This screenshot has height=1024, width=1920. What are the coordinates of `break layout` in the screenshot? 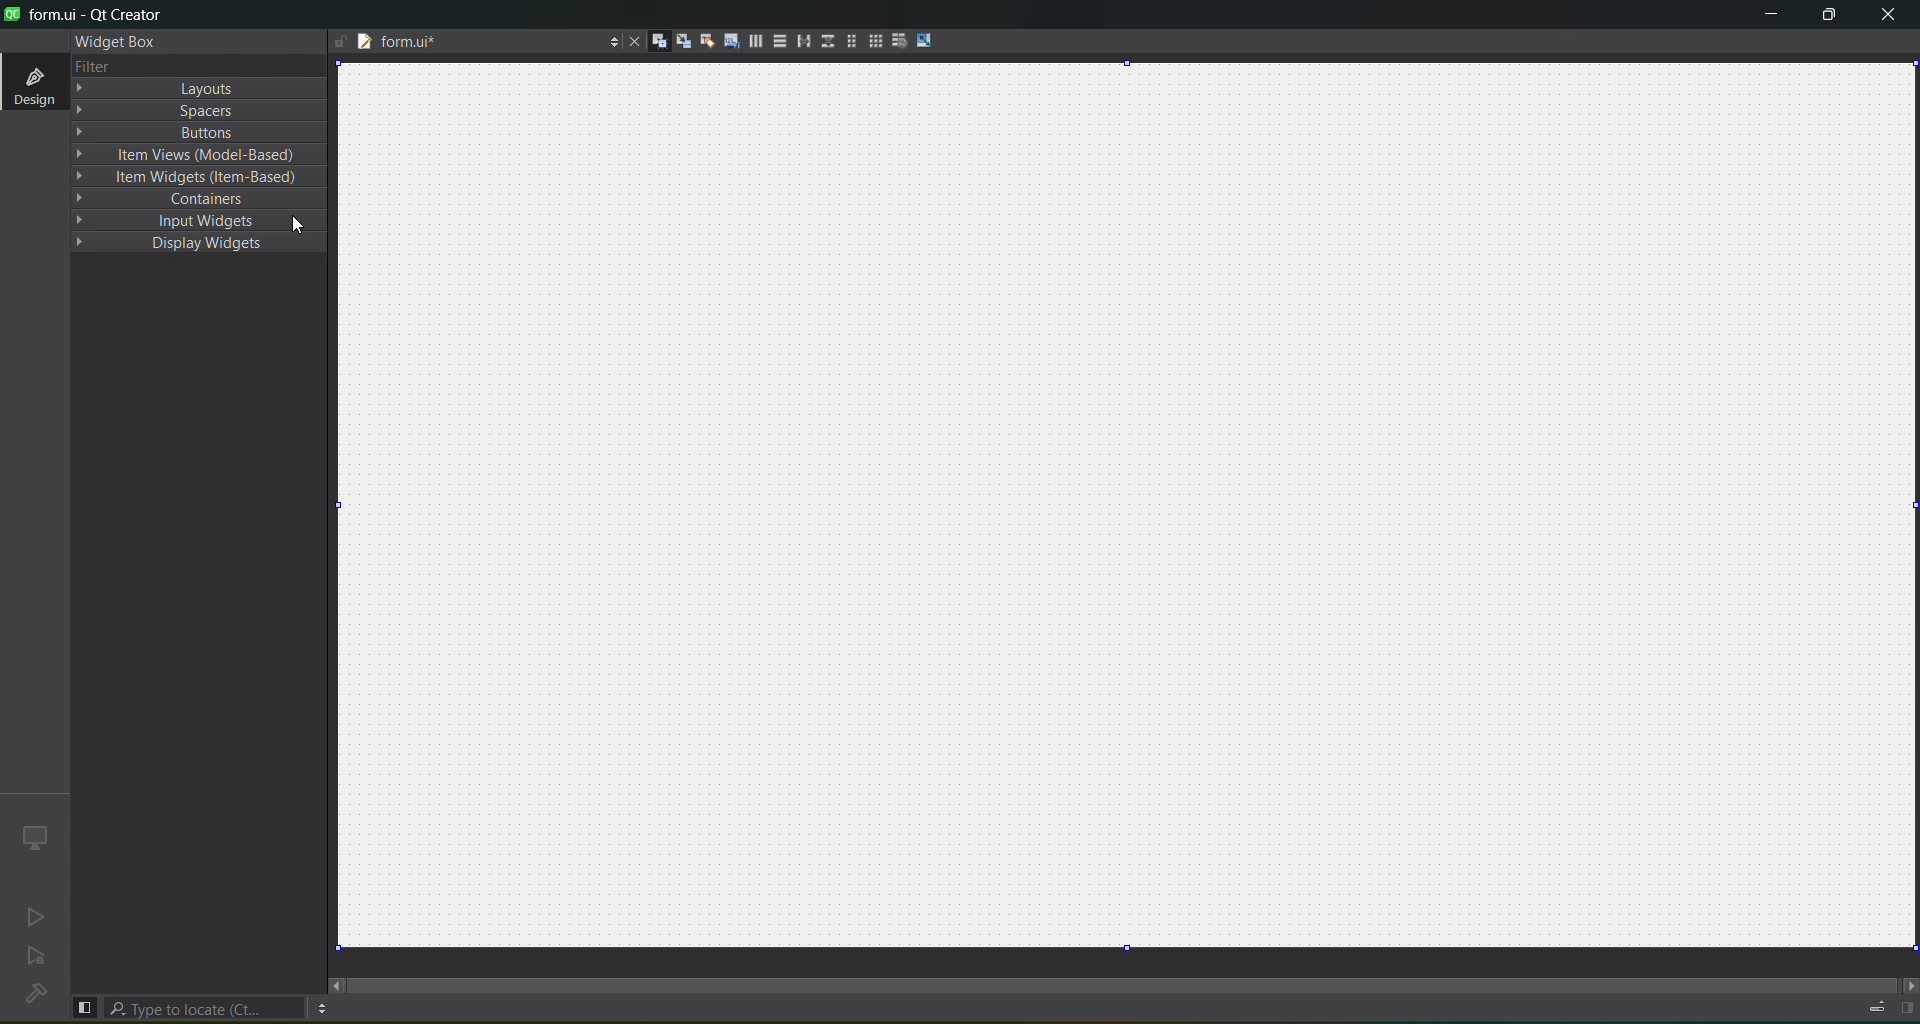 It's located at (902, 41).